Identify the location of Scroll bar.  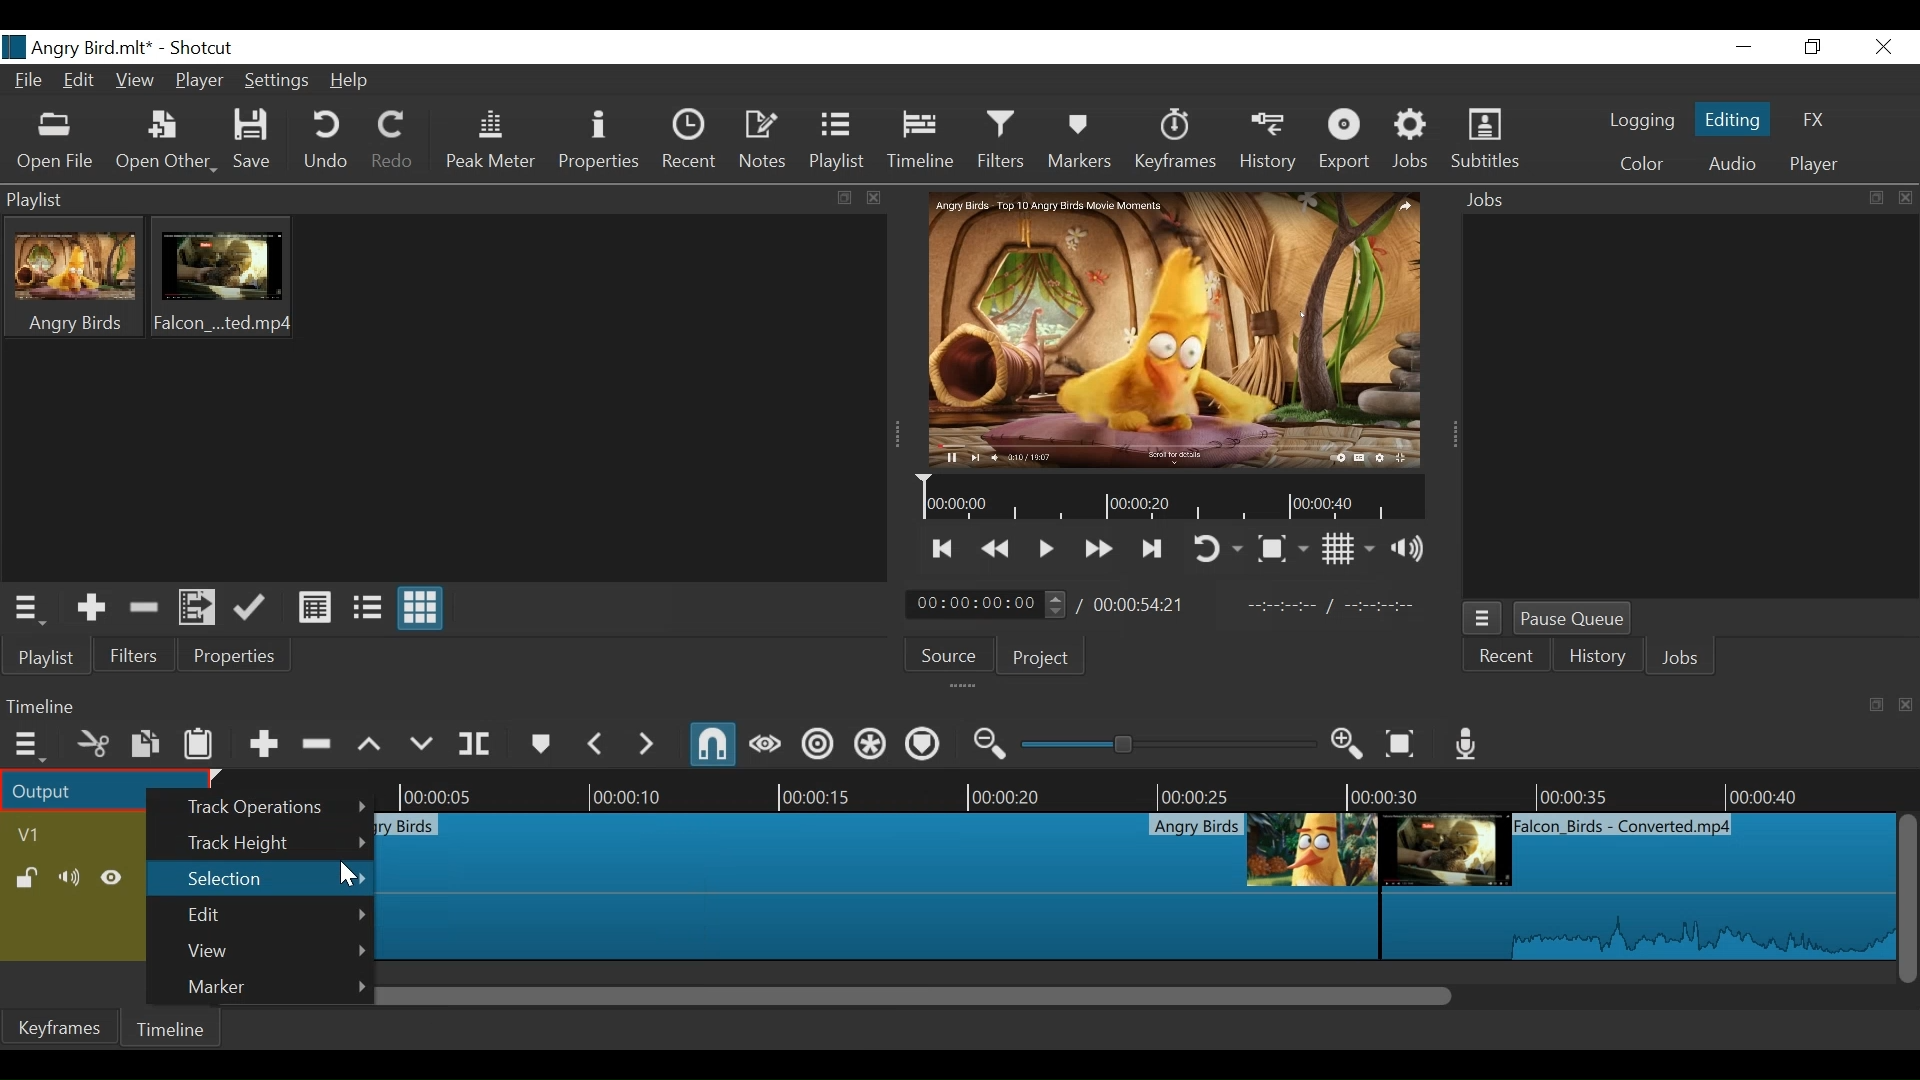
(1150, 995).